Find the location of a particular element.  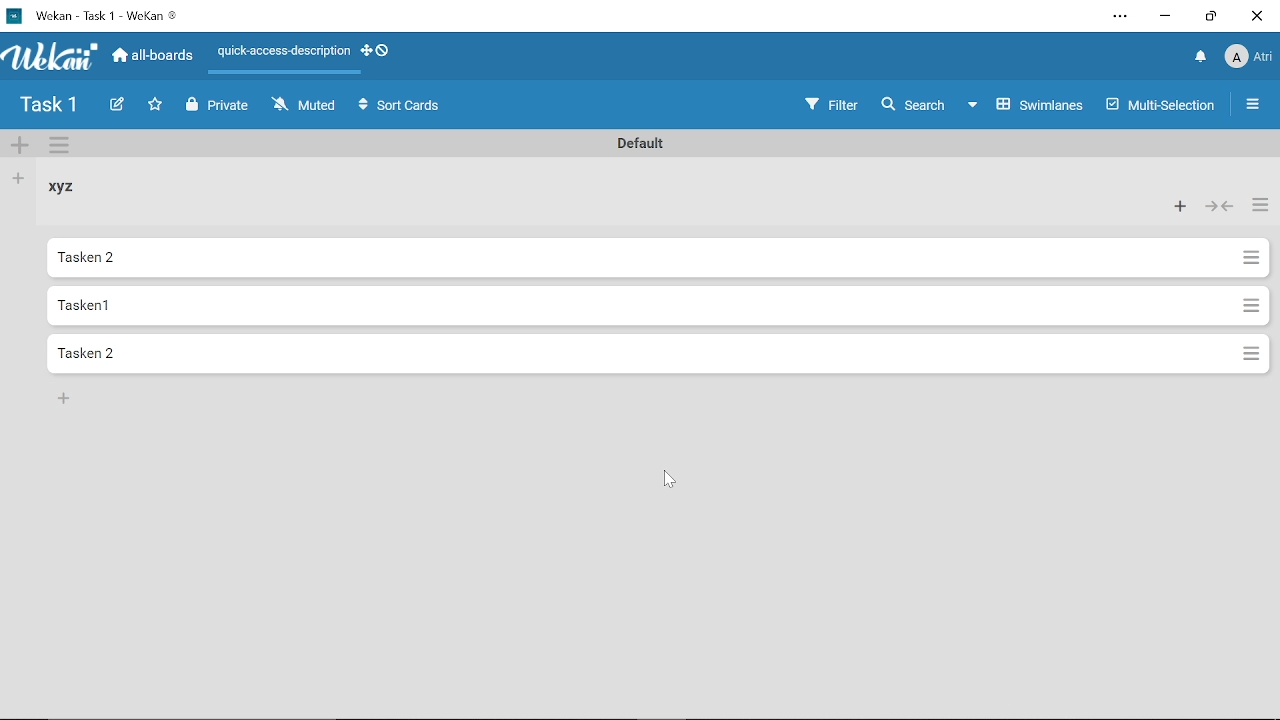

Manage card is located at coordinates (1248, 258).